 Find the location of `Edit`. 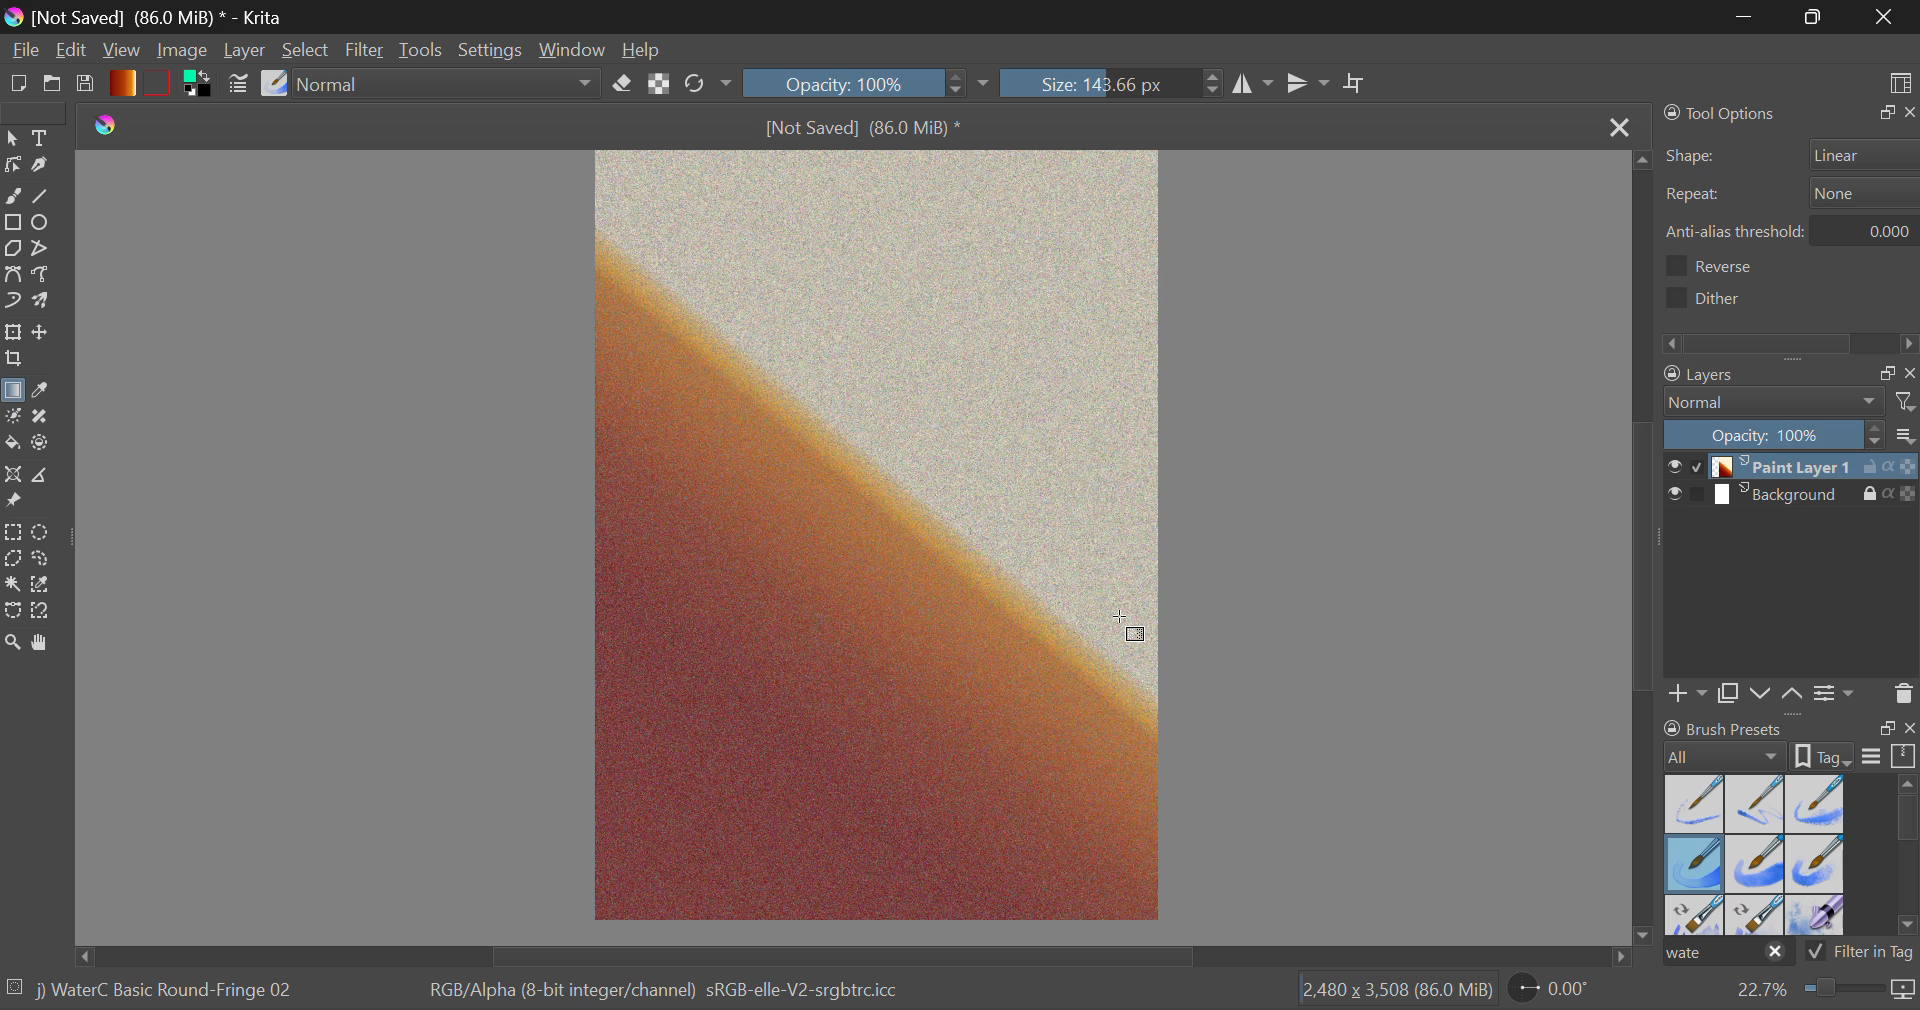

Edit is located at coordinates (71, 50).